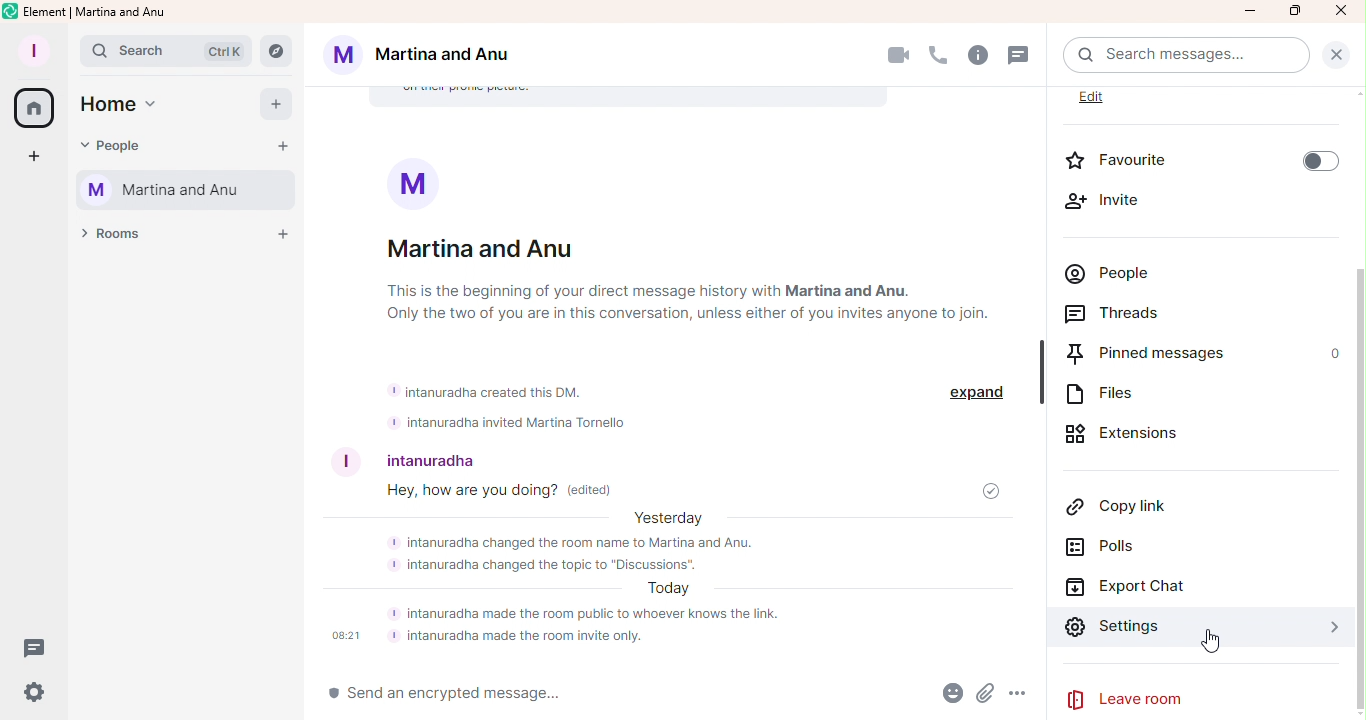  Describe the element at coordinates (1126, 432) in the screenshot. I see `Extensions` at that location.